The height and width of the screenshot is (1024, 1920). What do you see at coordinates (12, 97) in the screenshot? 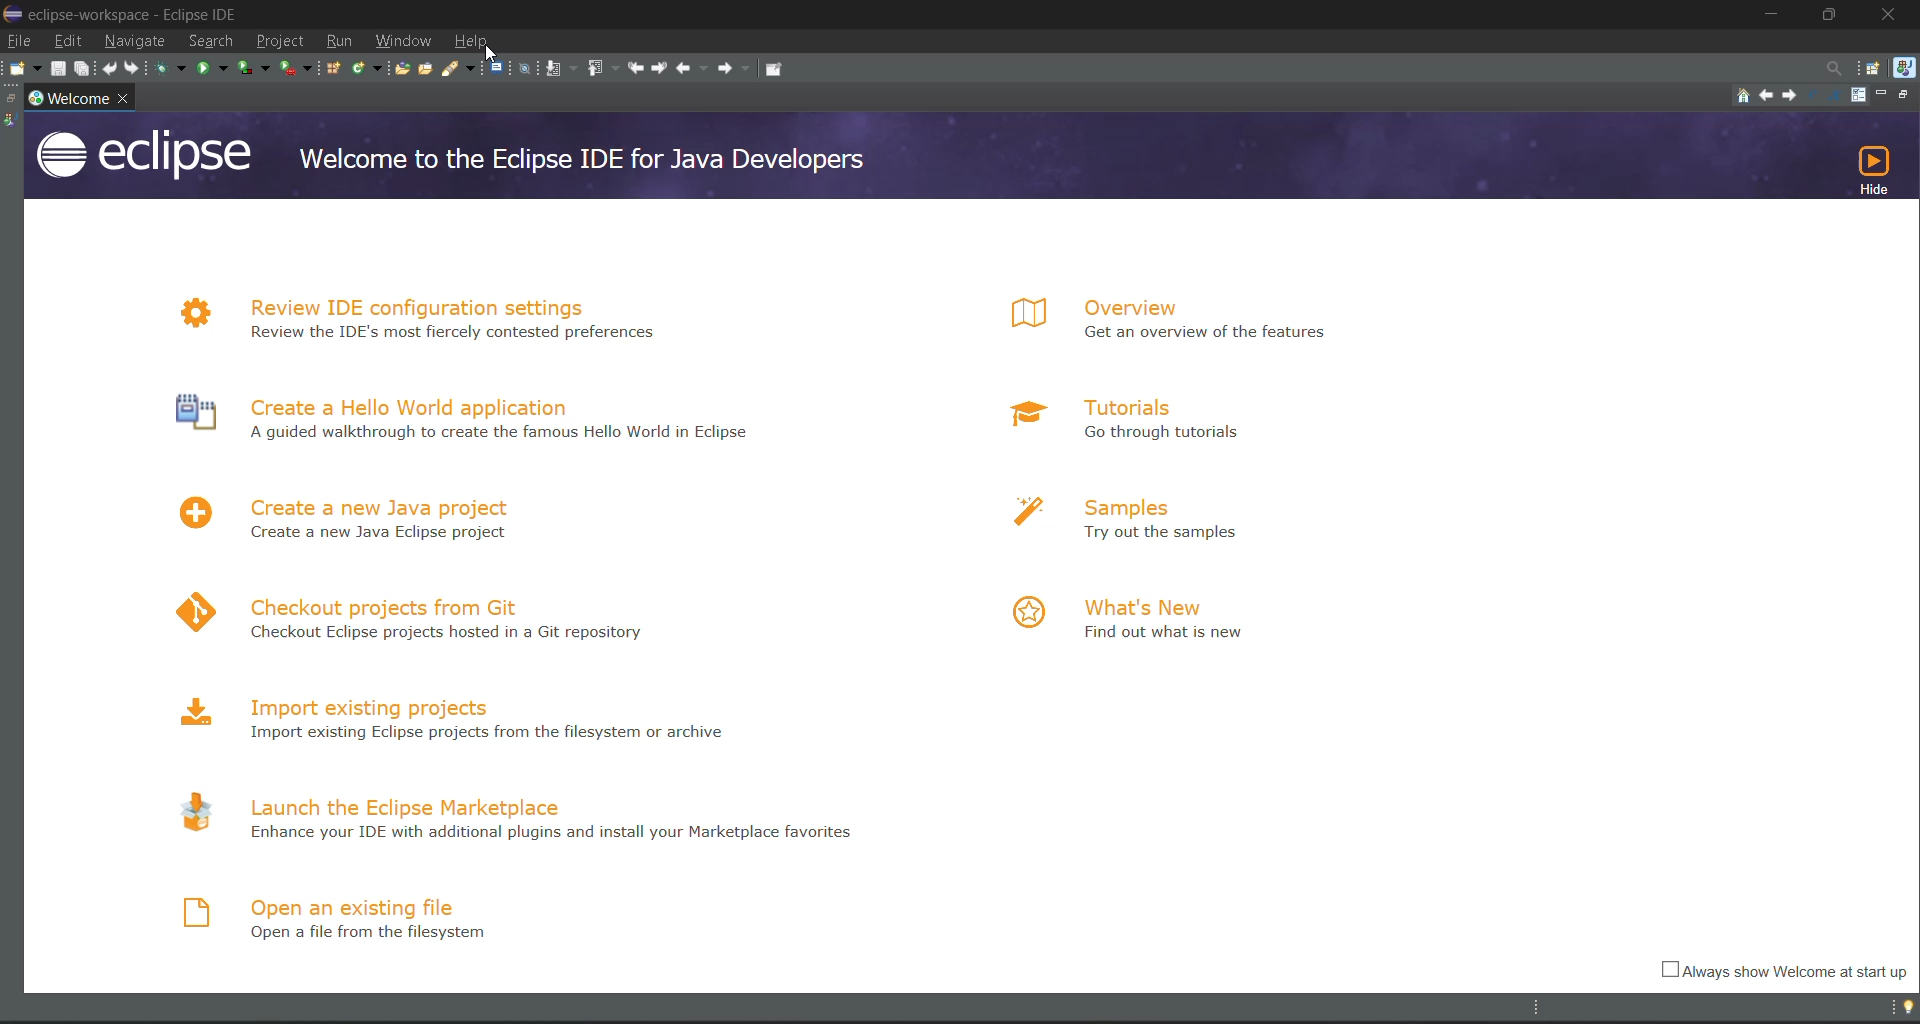
I see `restore` at bounding box center [12, 97].